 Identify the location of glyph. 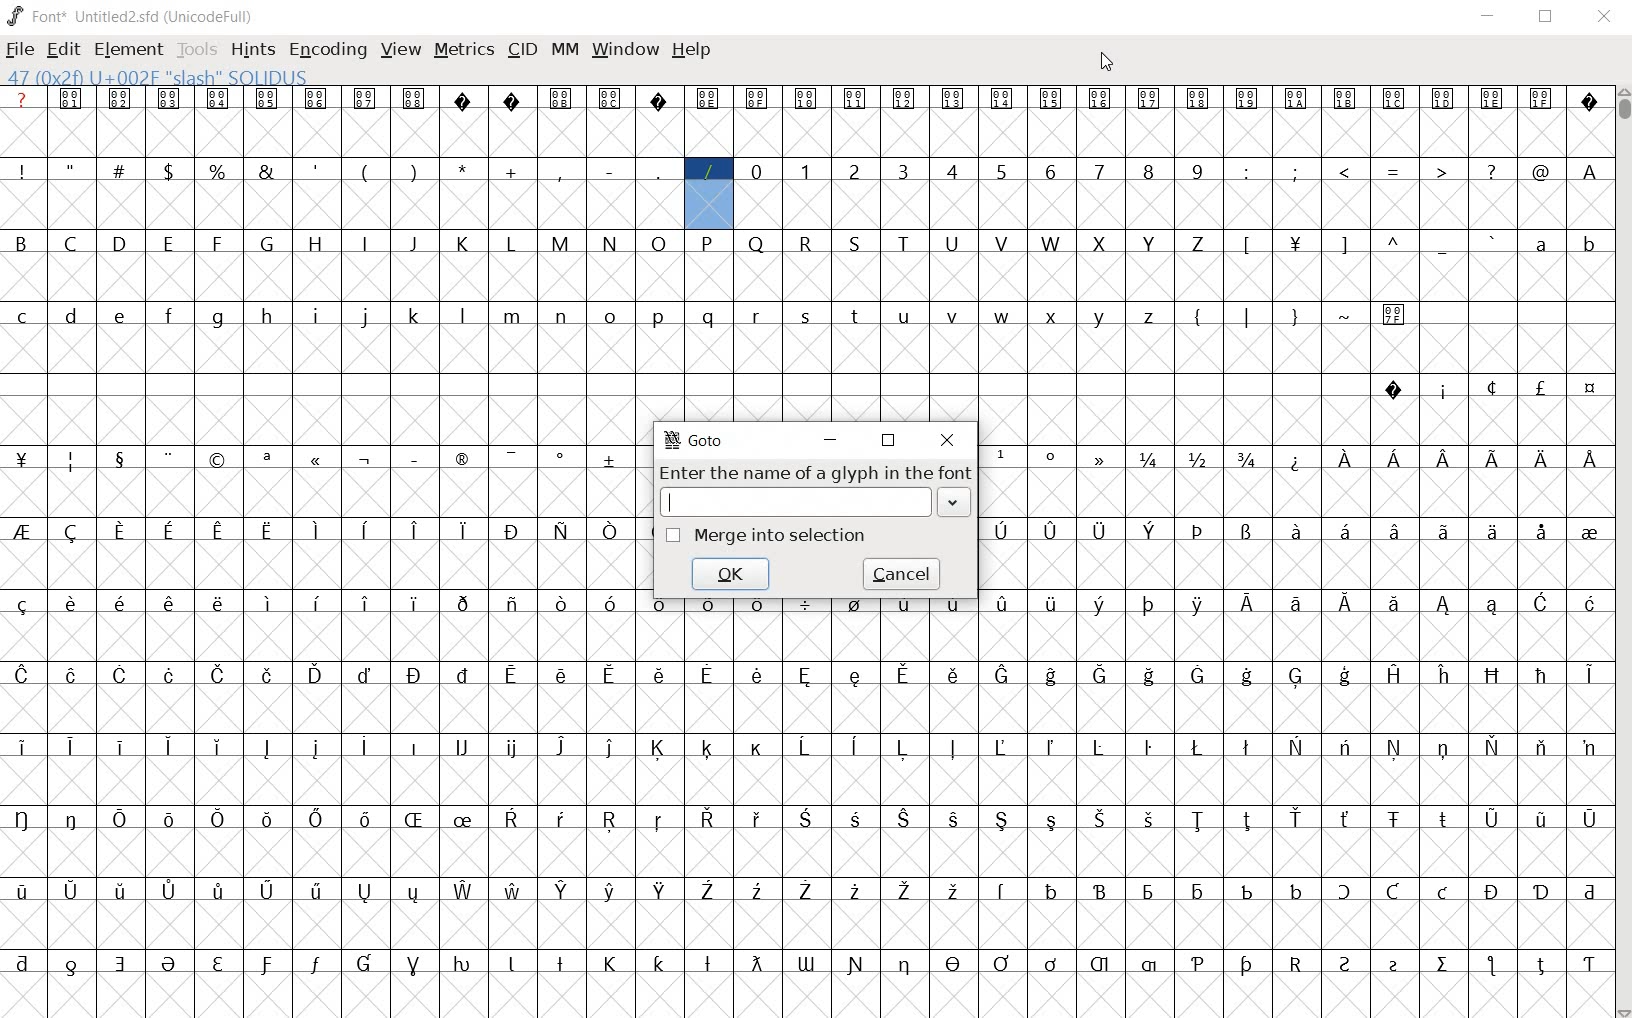
(1591, 247).